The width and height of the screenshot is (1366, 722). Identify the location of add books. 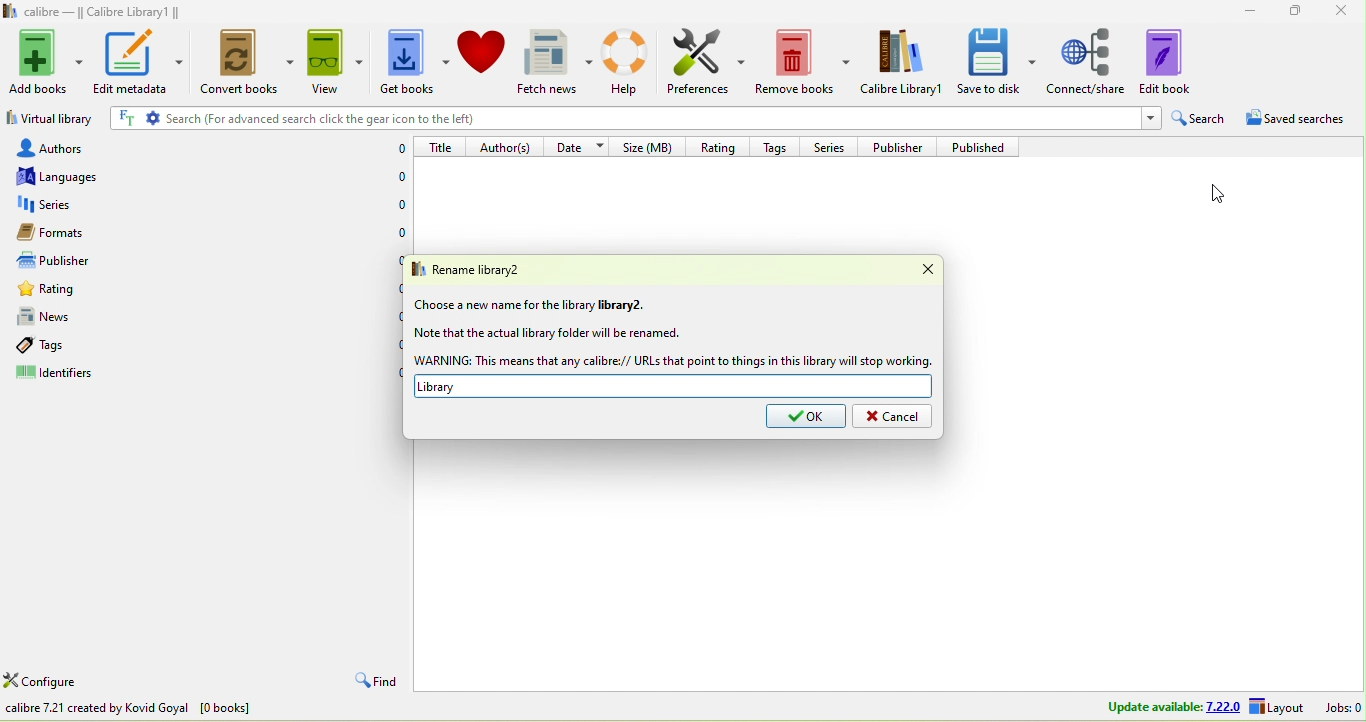
(47, 59).